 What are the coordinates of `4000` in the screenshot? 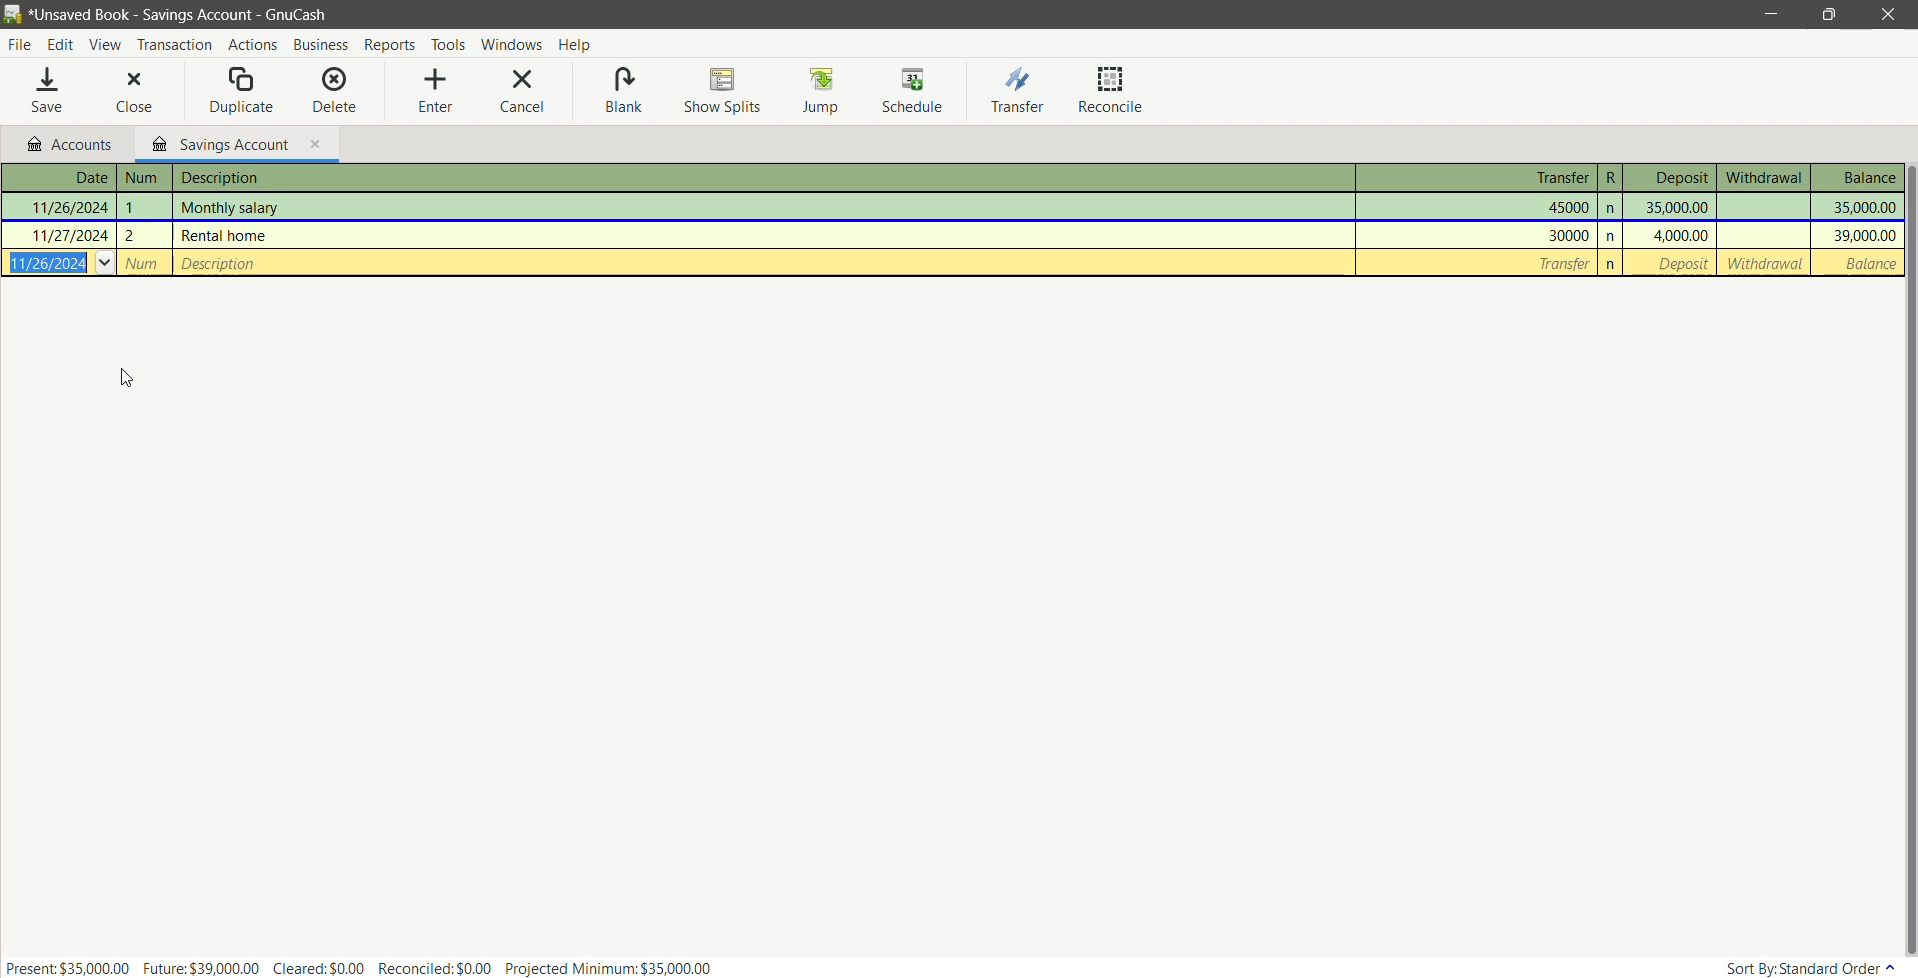 It's located at (1672, 235).